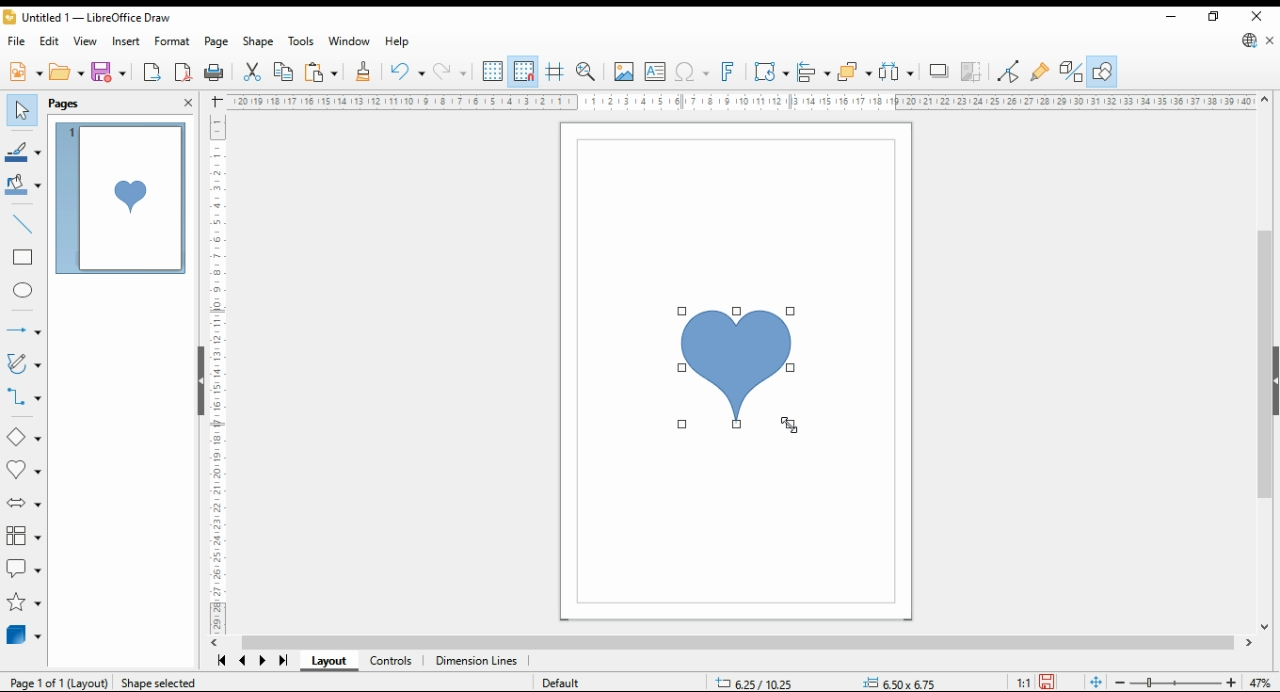 The image size is (1280, 692). I want to click on toggle extrusions, so click(1070, 72).